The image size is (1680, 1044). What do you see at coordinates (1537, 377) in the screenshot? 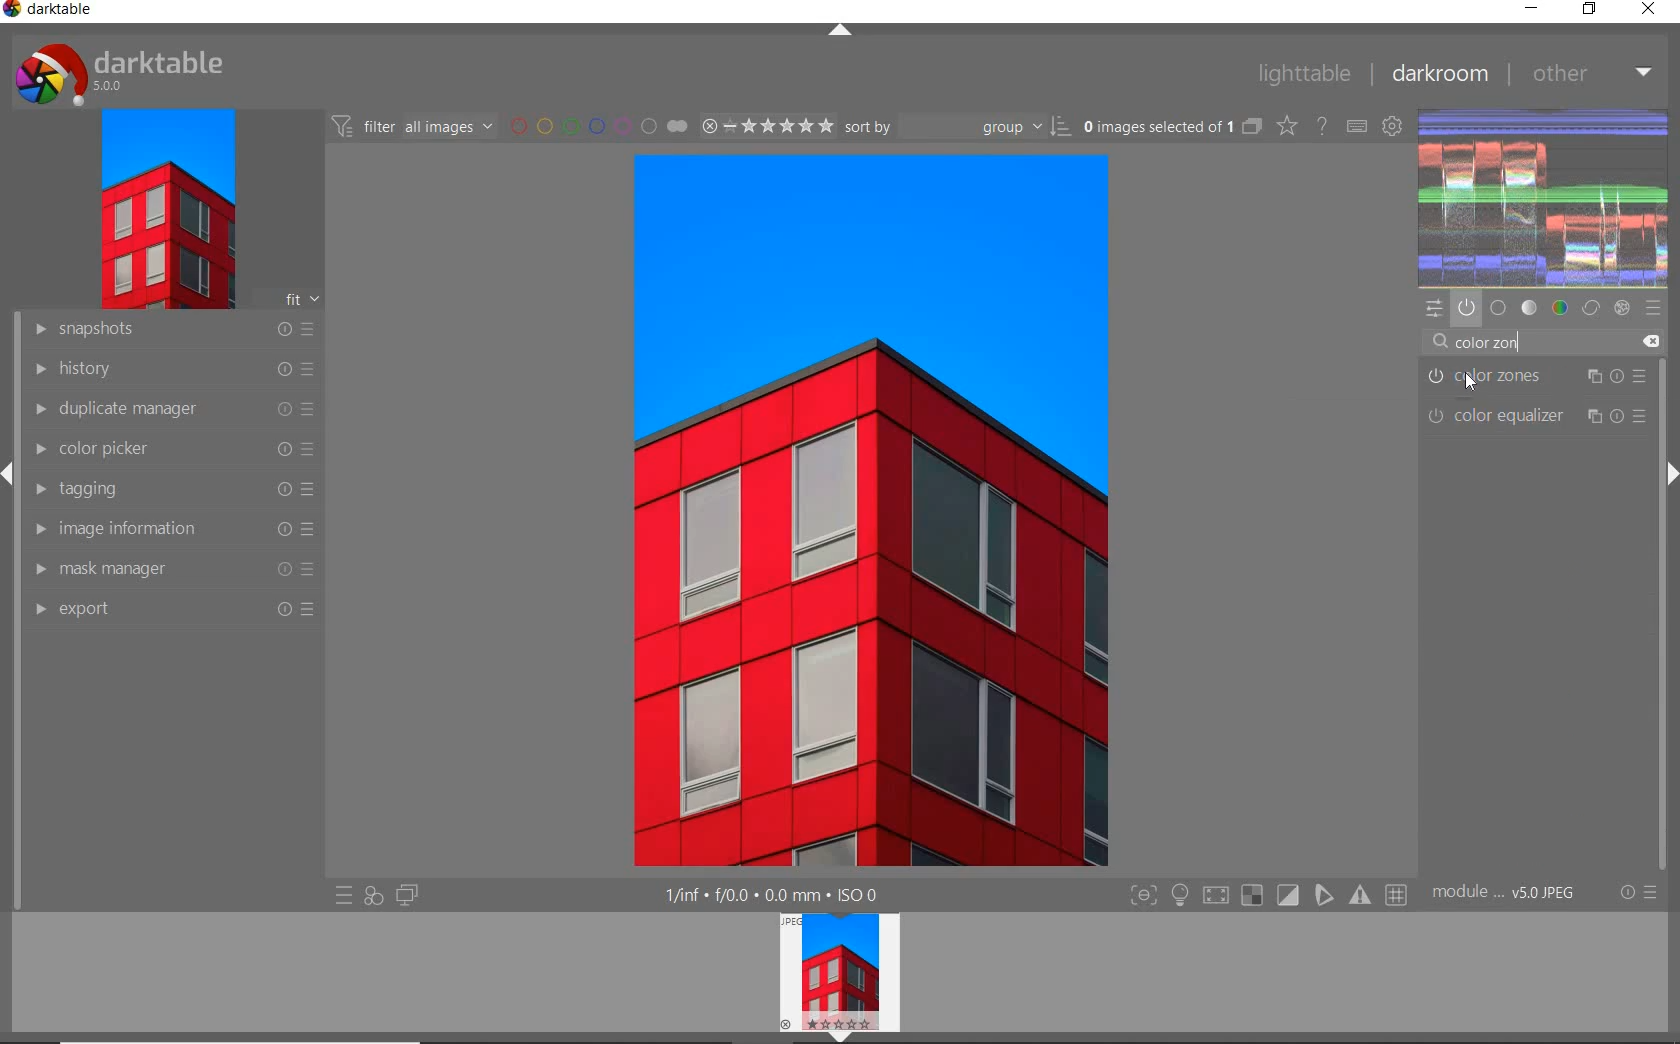
I see `COLOR ZONES` at bounding box center [1537, 377].